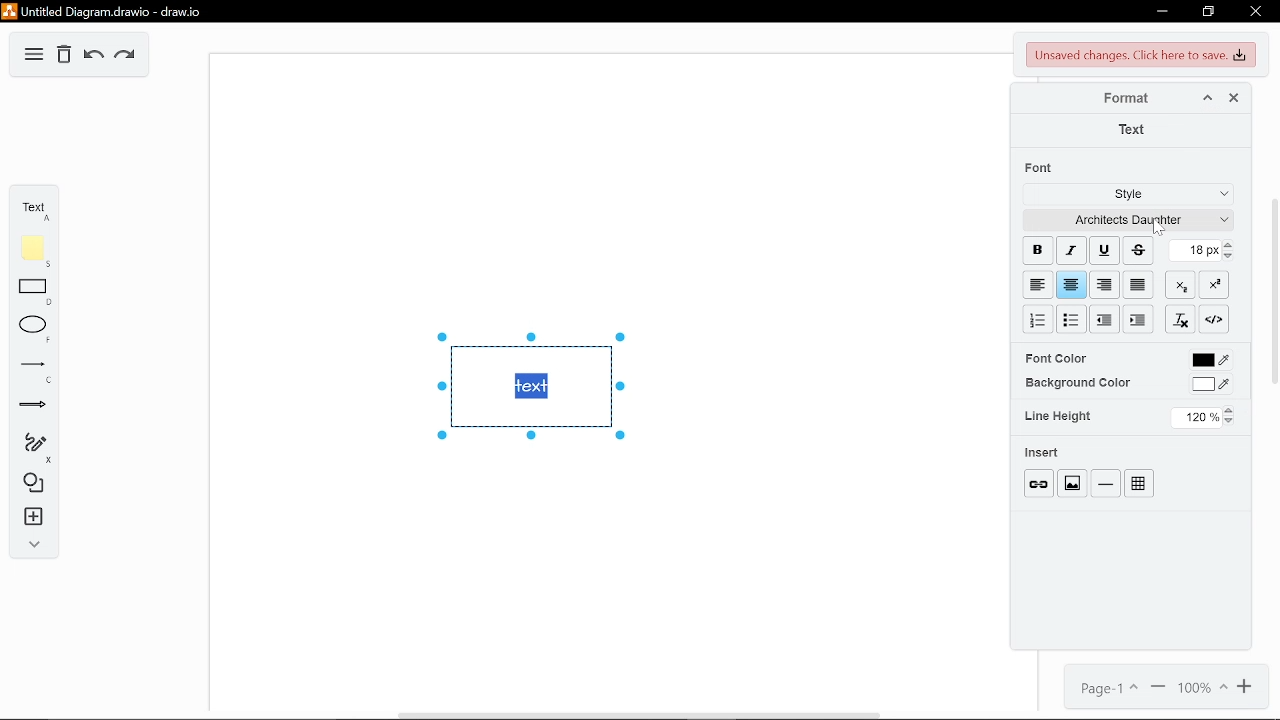 This screenshot has height=720, width=1280. What do you see at coordinates (1103, 286) in the screenshot?
I see `align right` at bounding box center [1103, 286].